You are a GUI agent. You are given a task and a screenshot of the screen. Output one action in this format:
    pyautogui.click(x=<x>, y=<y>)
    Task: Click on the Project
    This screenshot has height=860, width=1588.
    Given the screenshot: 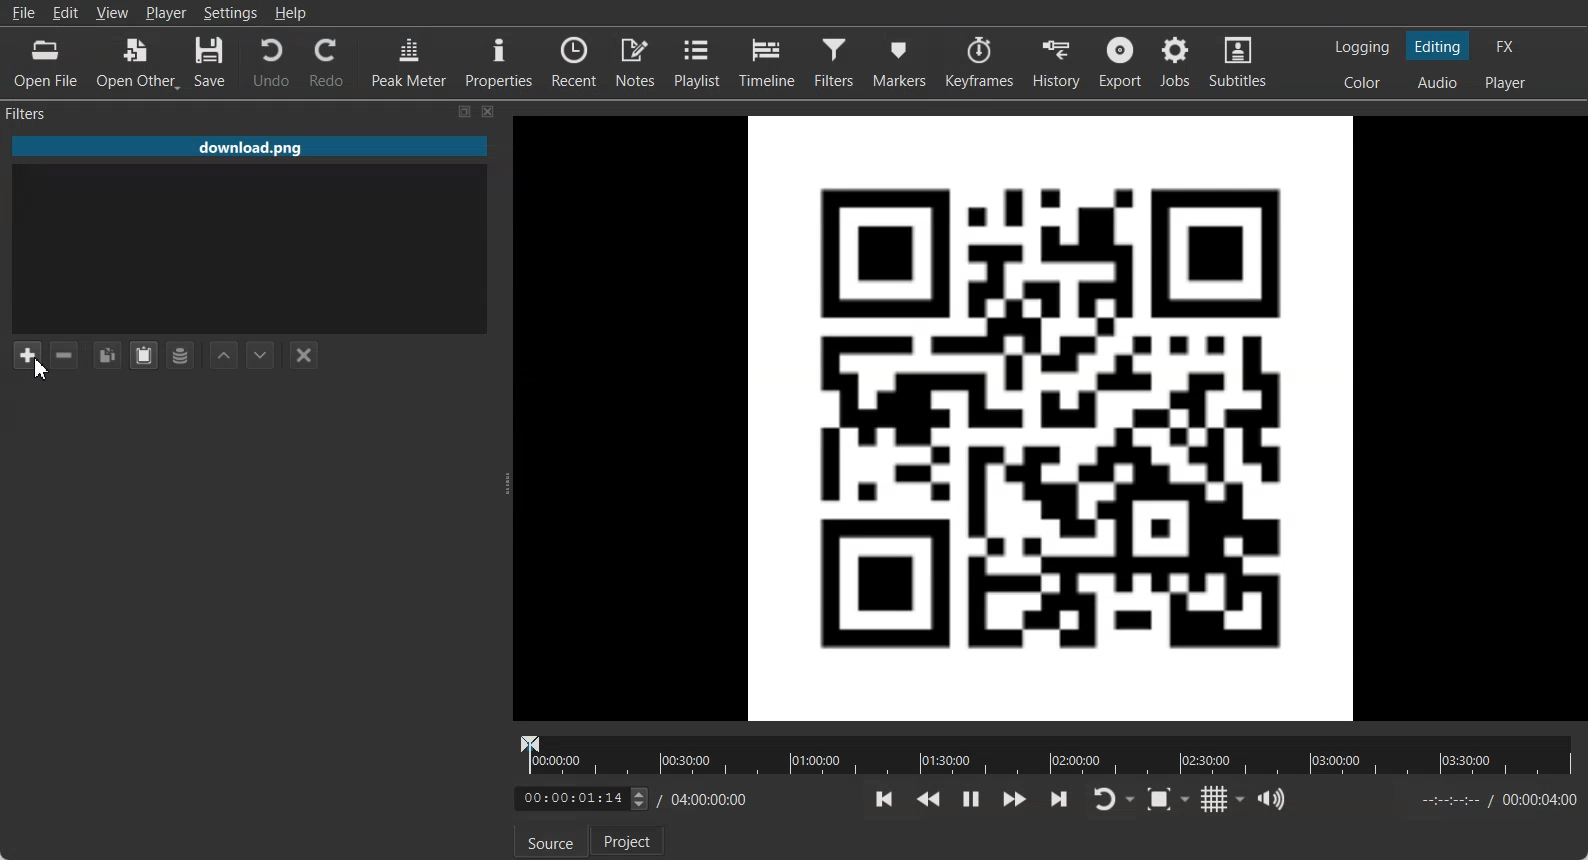 What is the action you would take?
    pyautogui.click(x=629, y=840)
    